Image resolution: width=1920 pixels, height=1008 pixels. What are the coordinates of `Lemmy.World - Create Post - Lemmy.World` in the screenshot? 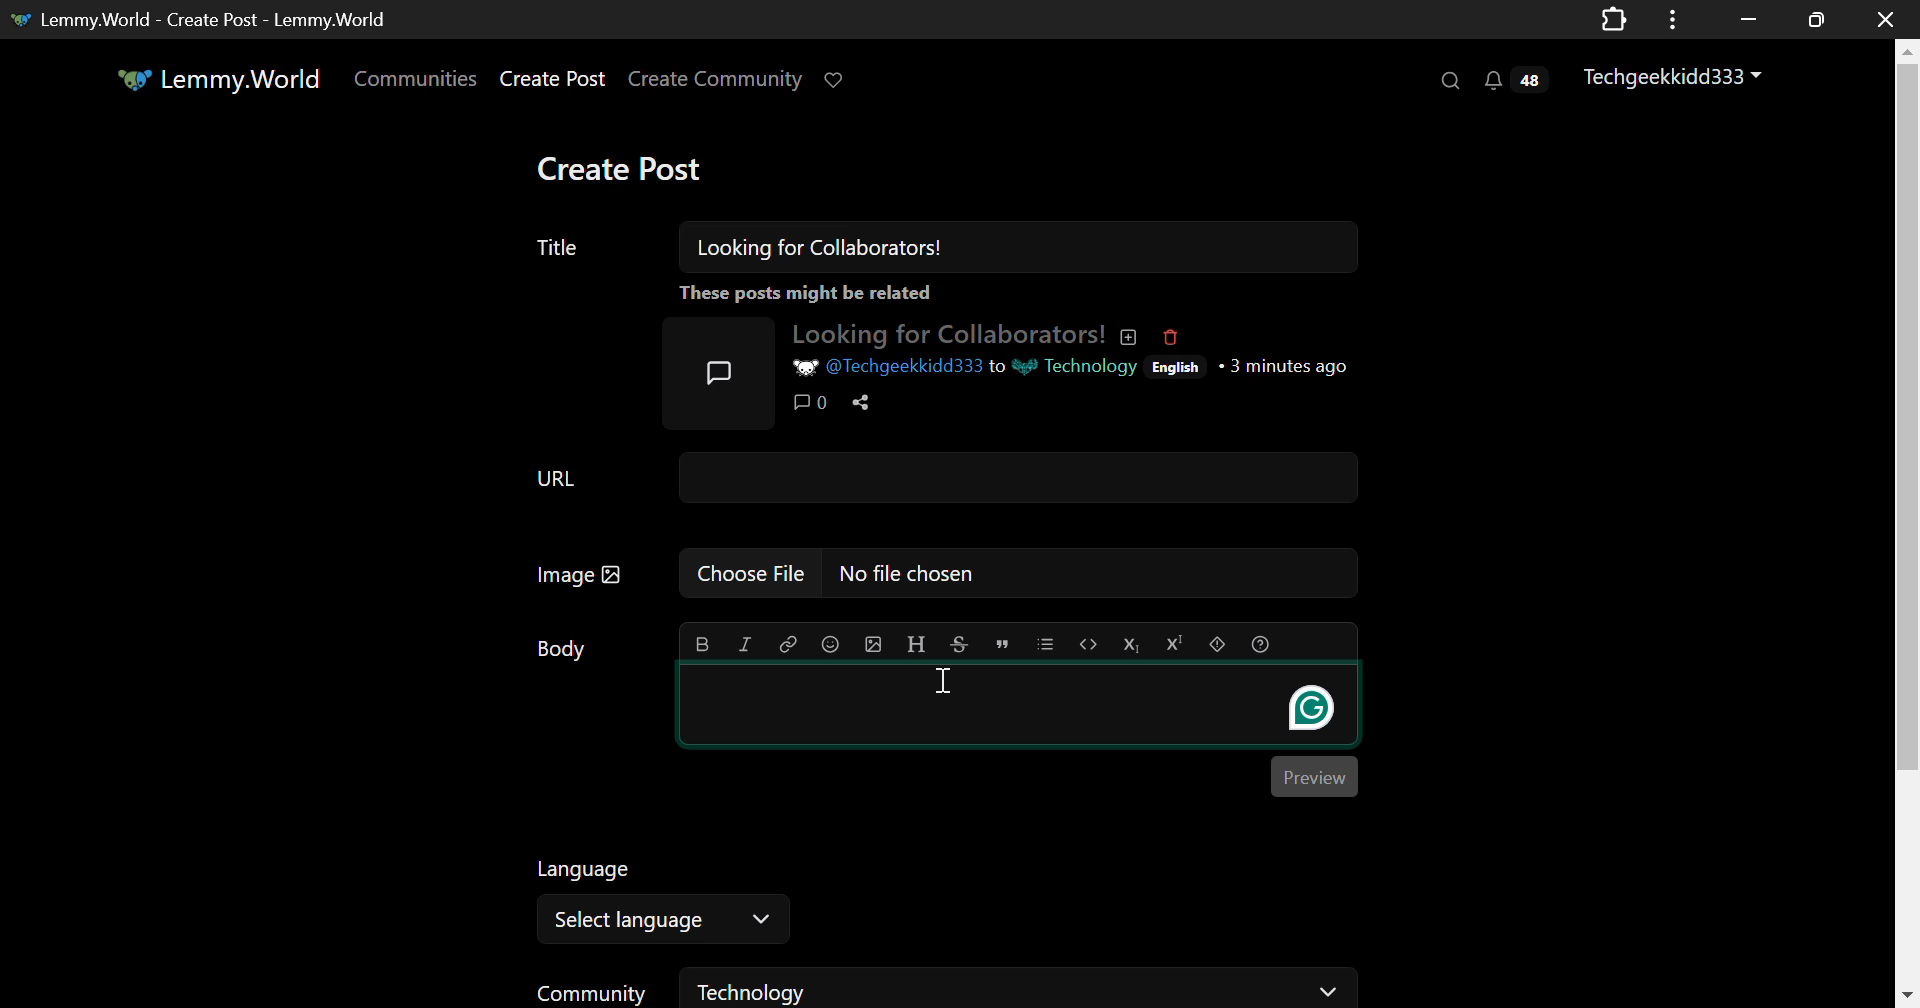 It's located at (214, 18).